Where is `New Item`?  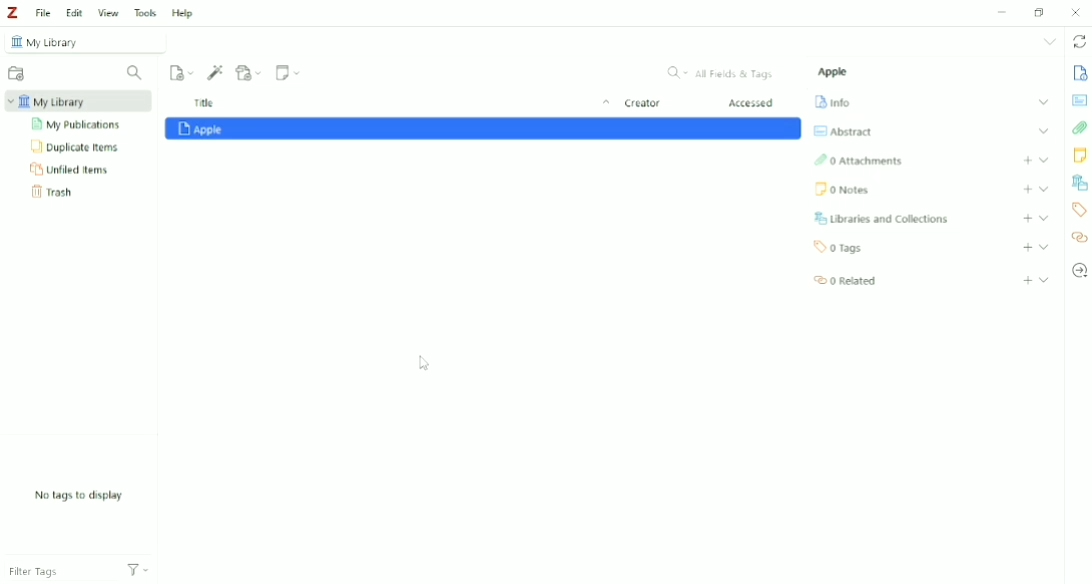
New Item is located at coordinates (182, 72).